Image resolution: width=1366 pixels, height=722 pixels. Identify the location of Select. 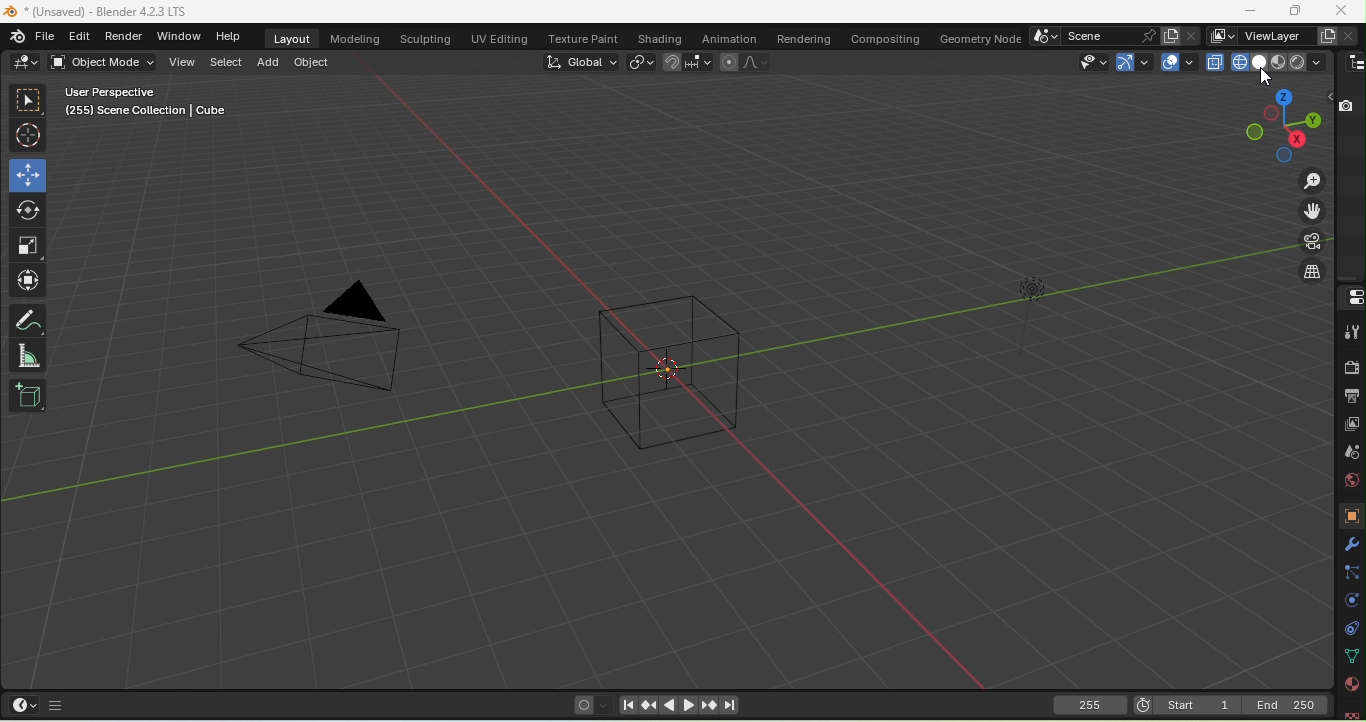
(225, 65).